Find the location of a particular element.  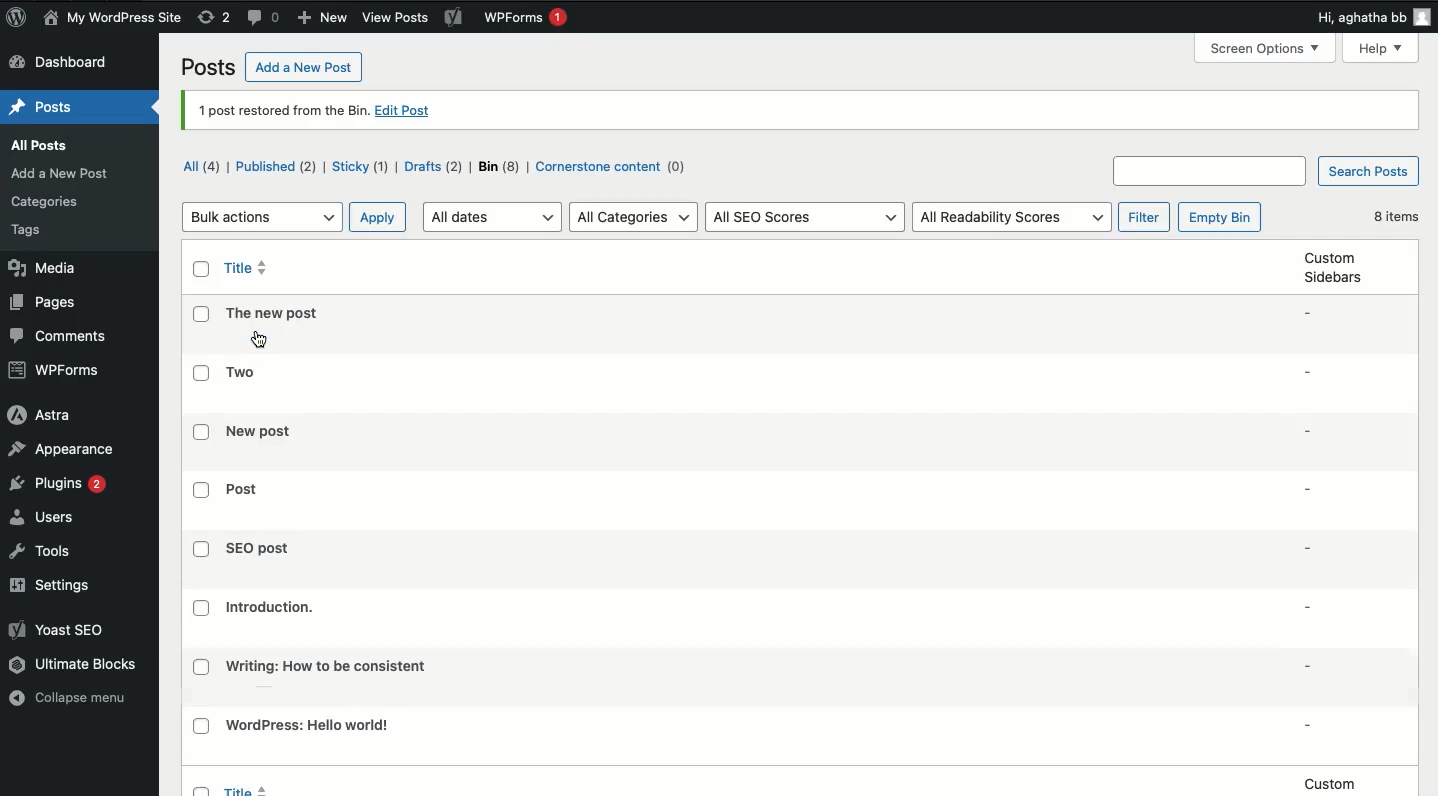

Ultimate blocks is located at coordinates (73, 665).